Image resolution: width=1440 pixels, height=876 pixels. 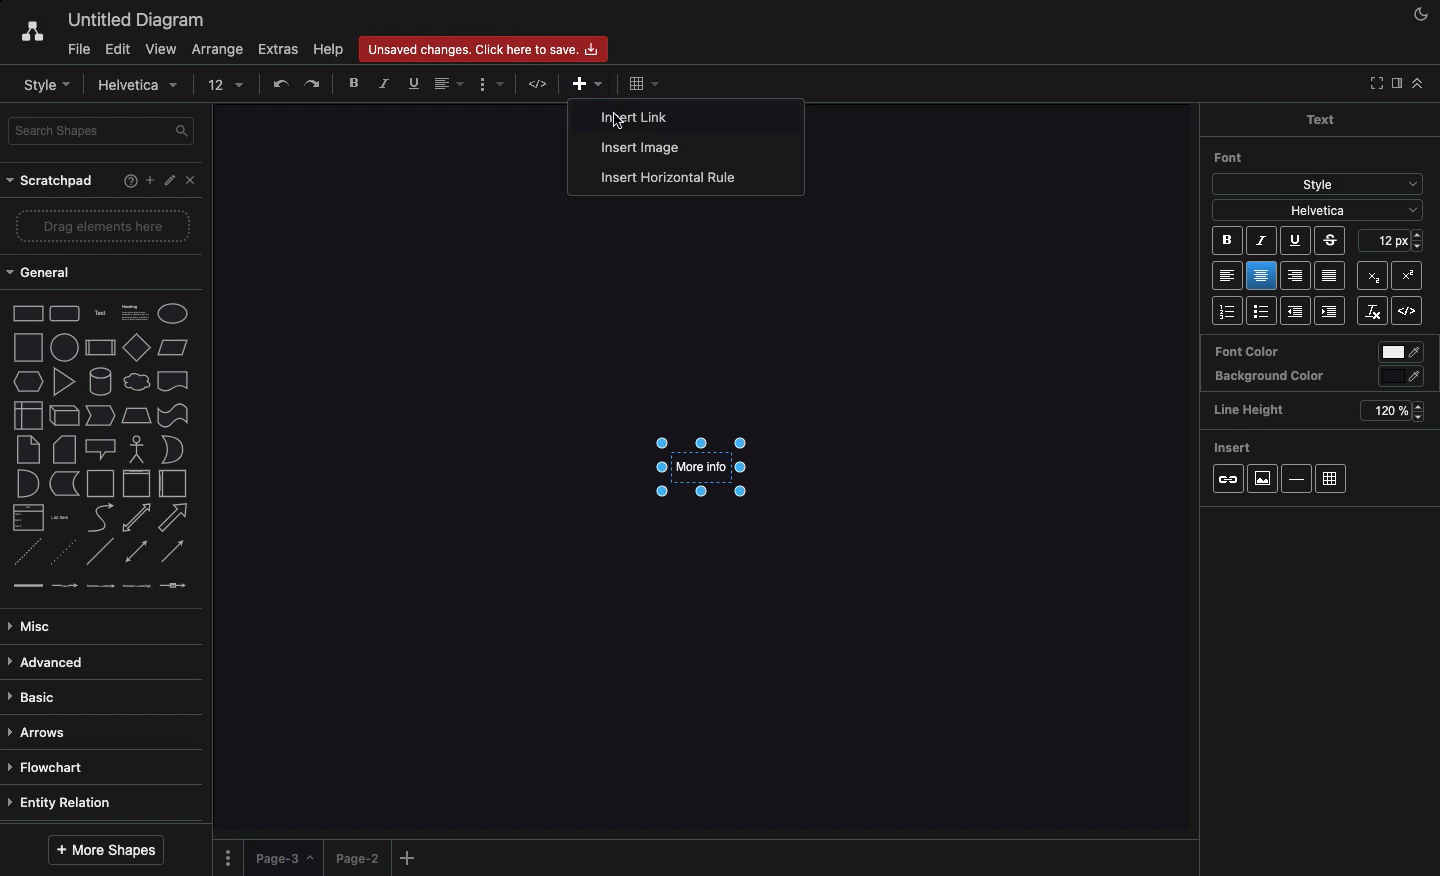 What do you see at coordinates (101, 381) in the screenshot?
I see `cylinder` at bounding box center [101, 381].